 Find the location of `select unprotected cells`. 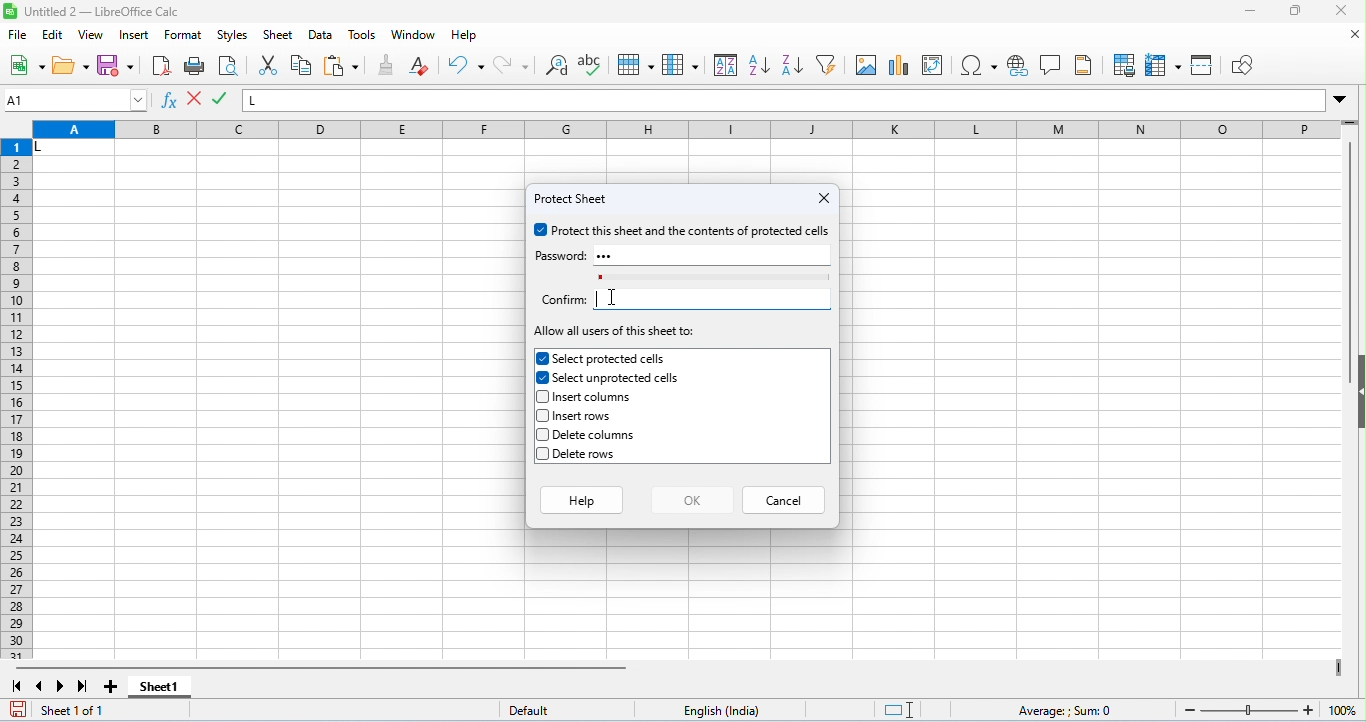

select unprotected cells is located at coordinates (610, 378).